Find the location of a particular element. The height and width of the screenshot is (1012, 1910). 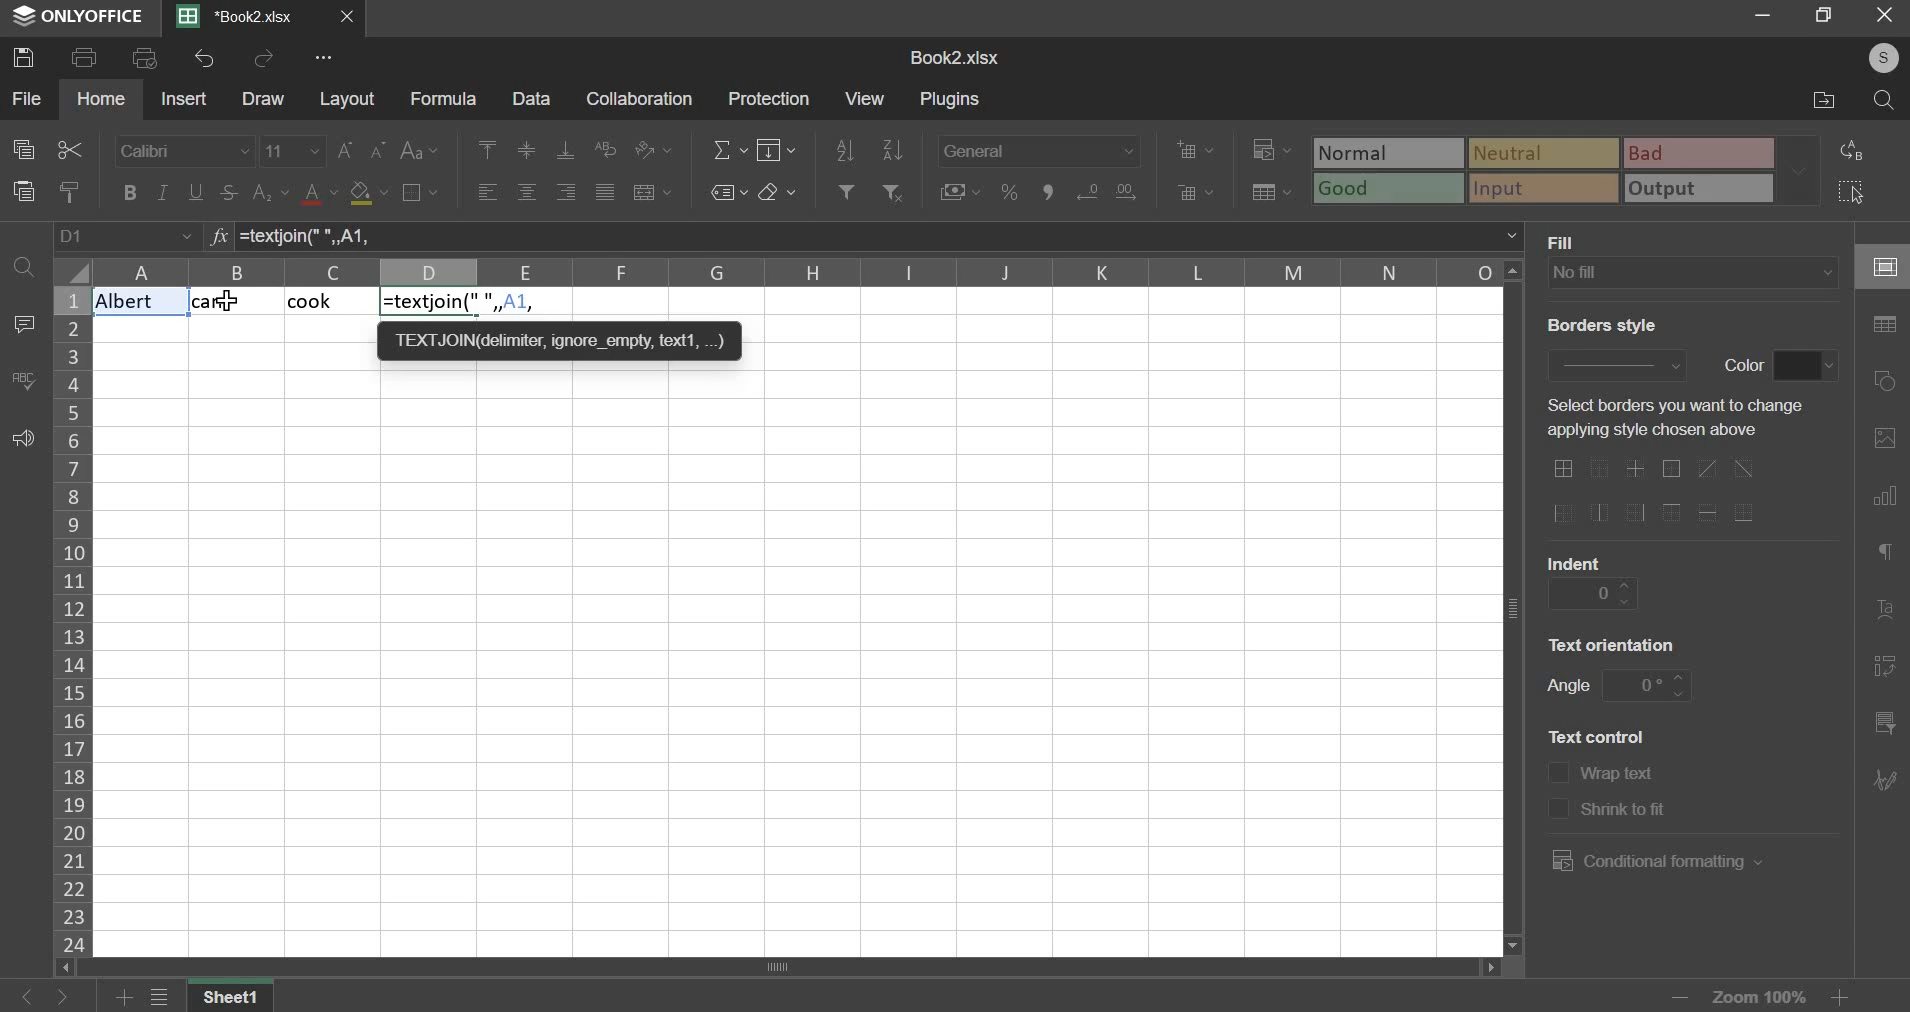

minimize is located at coordinates (1764, 14).